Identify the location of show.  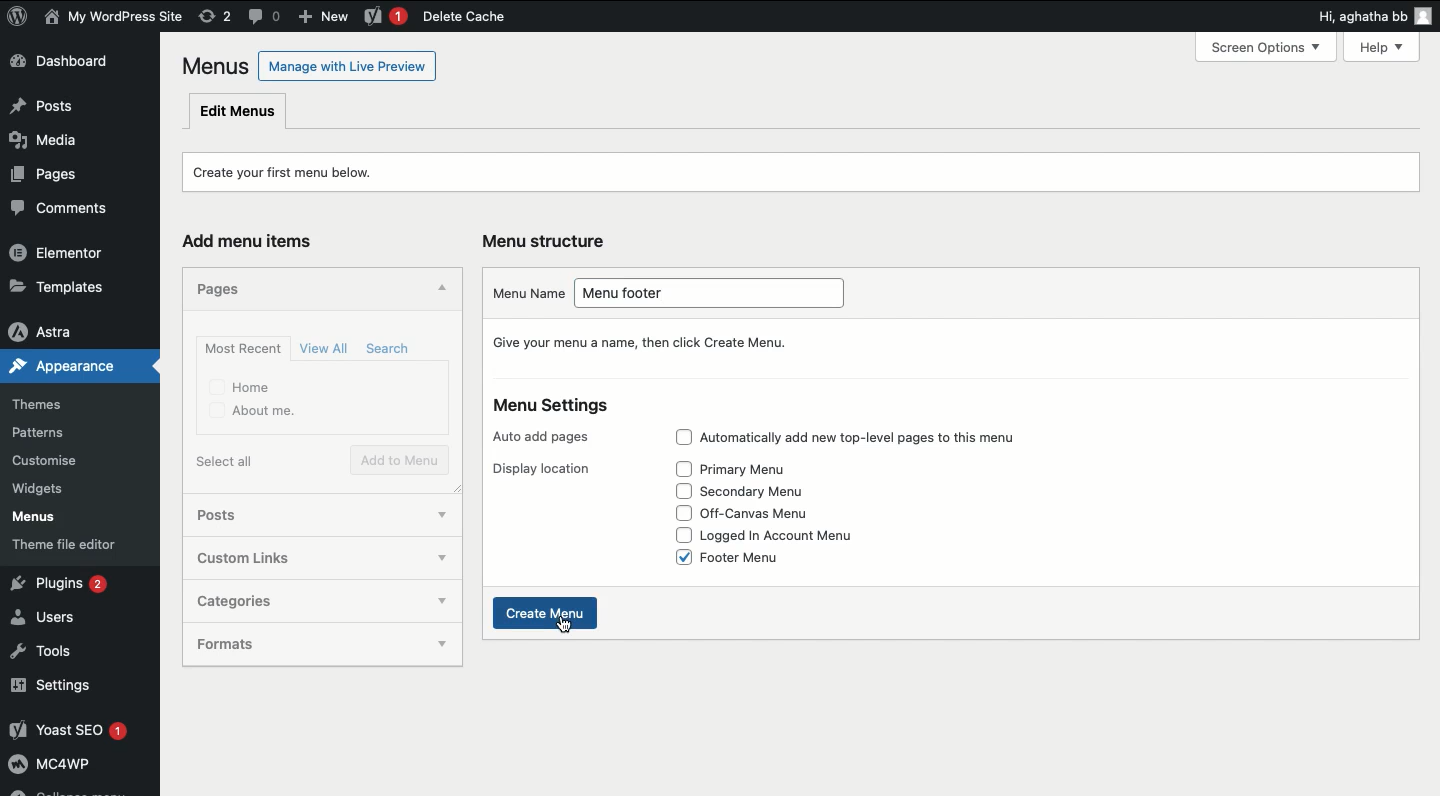
(442, 558).